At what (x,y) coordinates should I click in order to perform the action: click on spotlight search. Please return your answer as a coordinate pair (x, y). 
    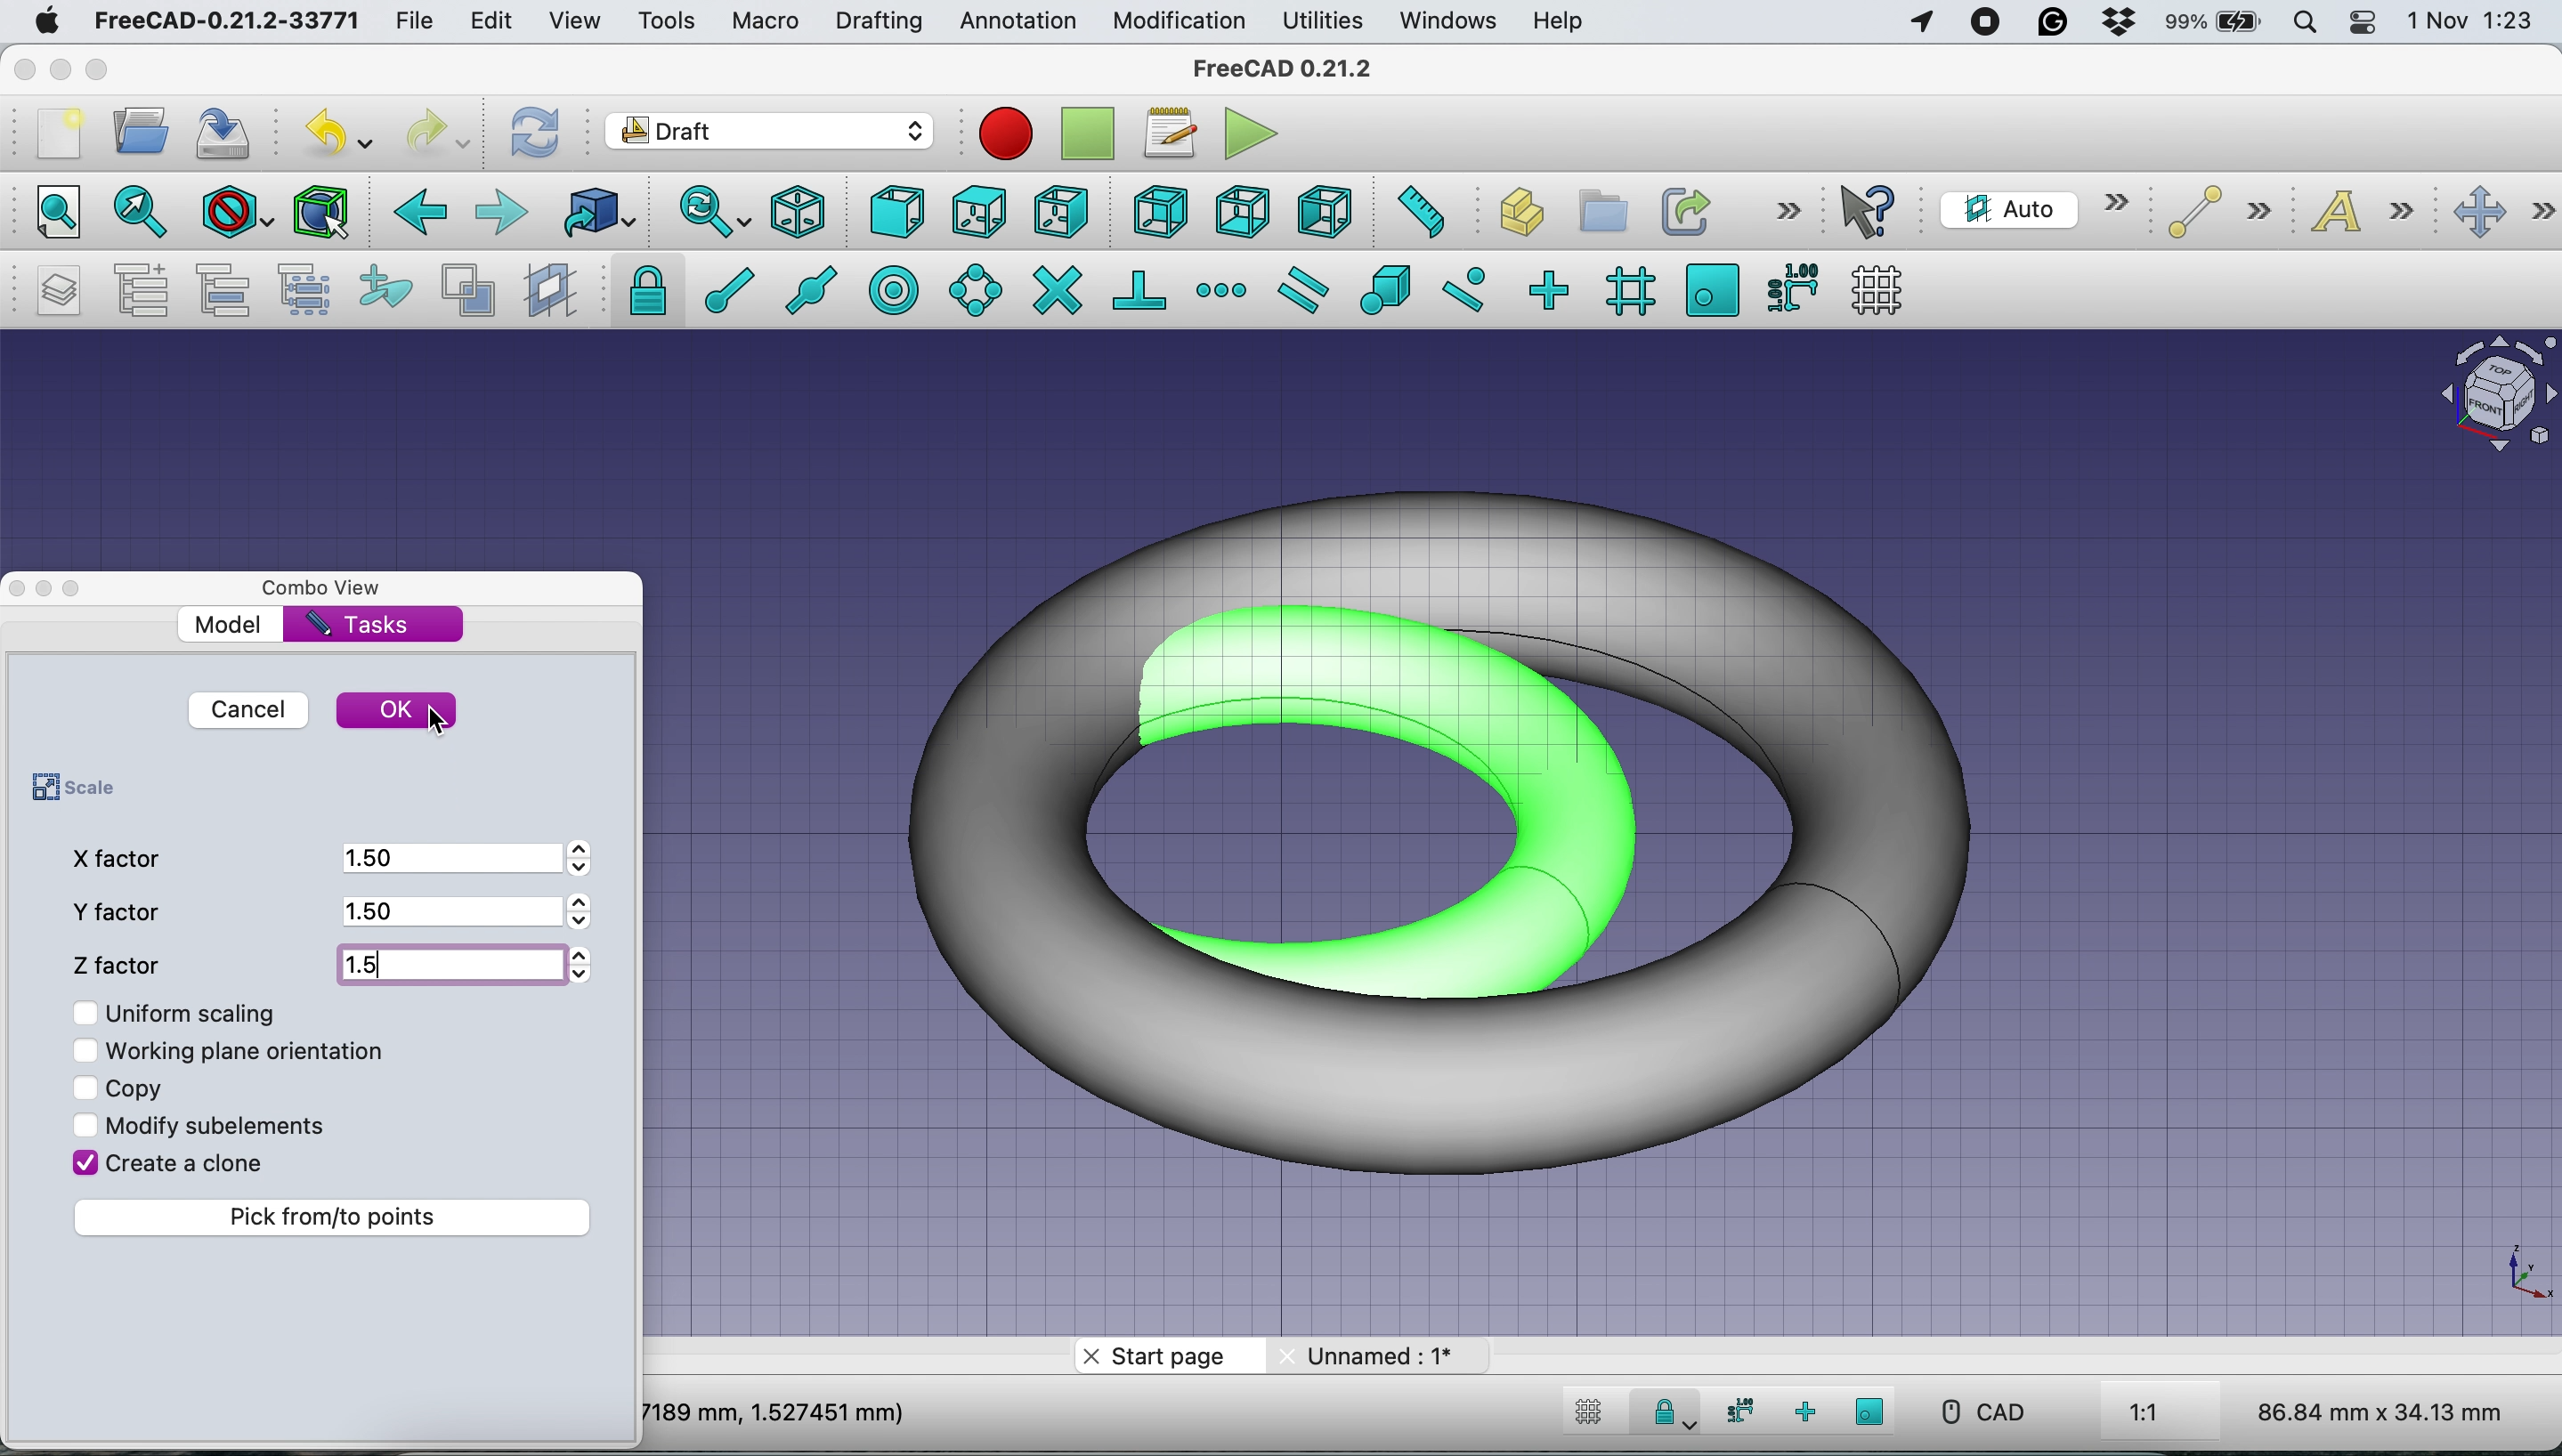
    Looking at the image, I should click on (2308, 20).